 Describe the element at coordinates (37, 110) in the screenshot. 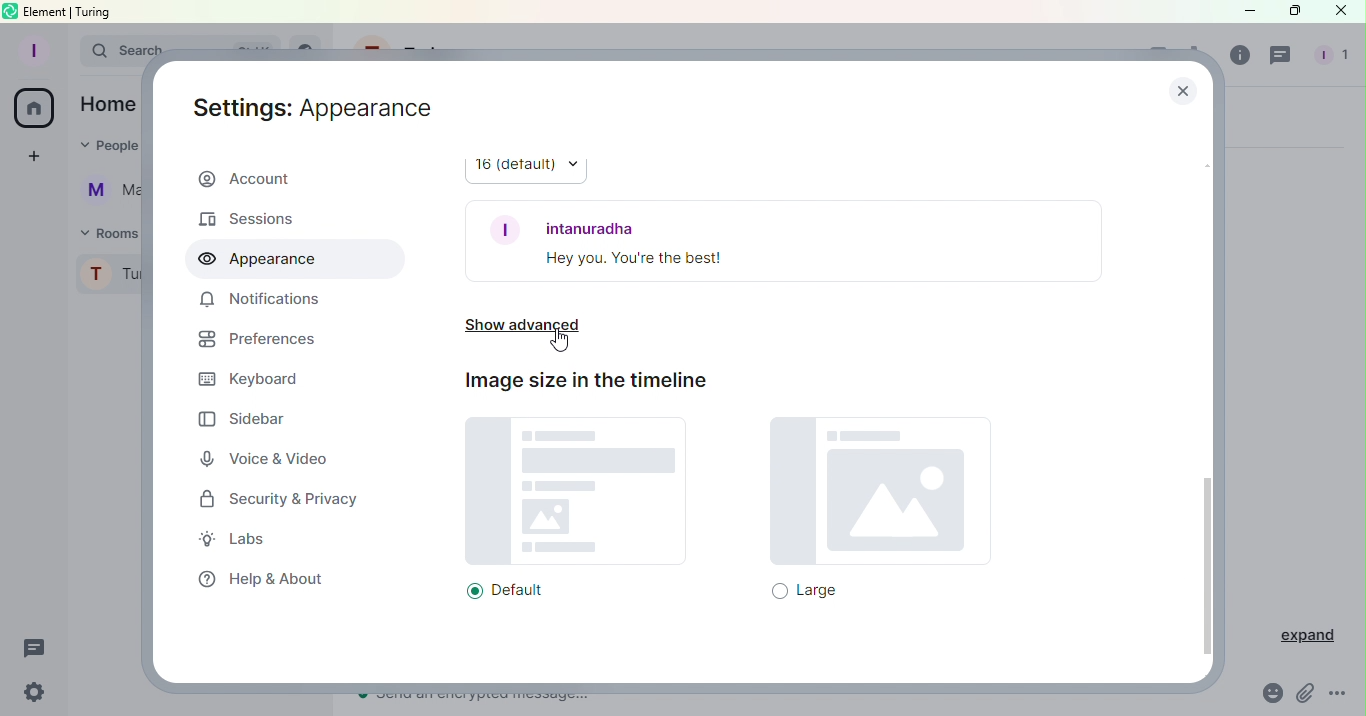

I see `Home` at that location.